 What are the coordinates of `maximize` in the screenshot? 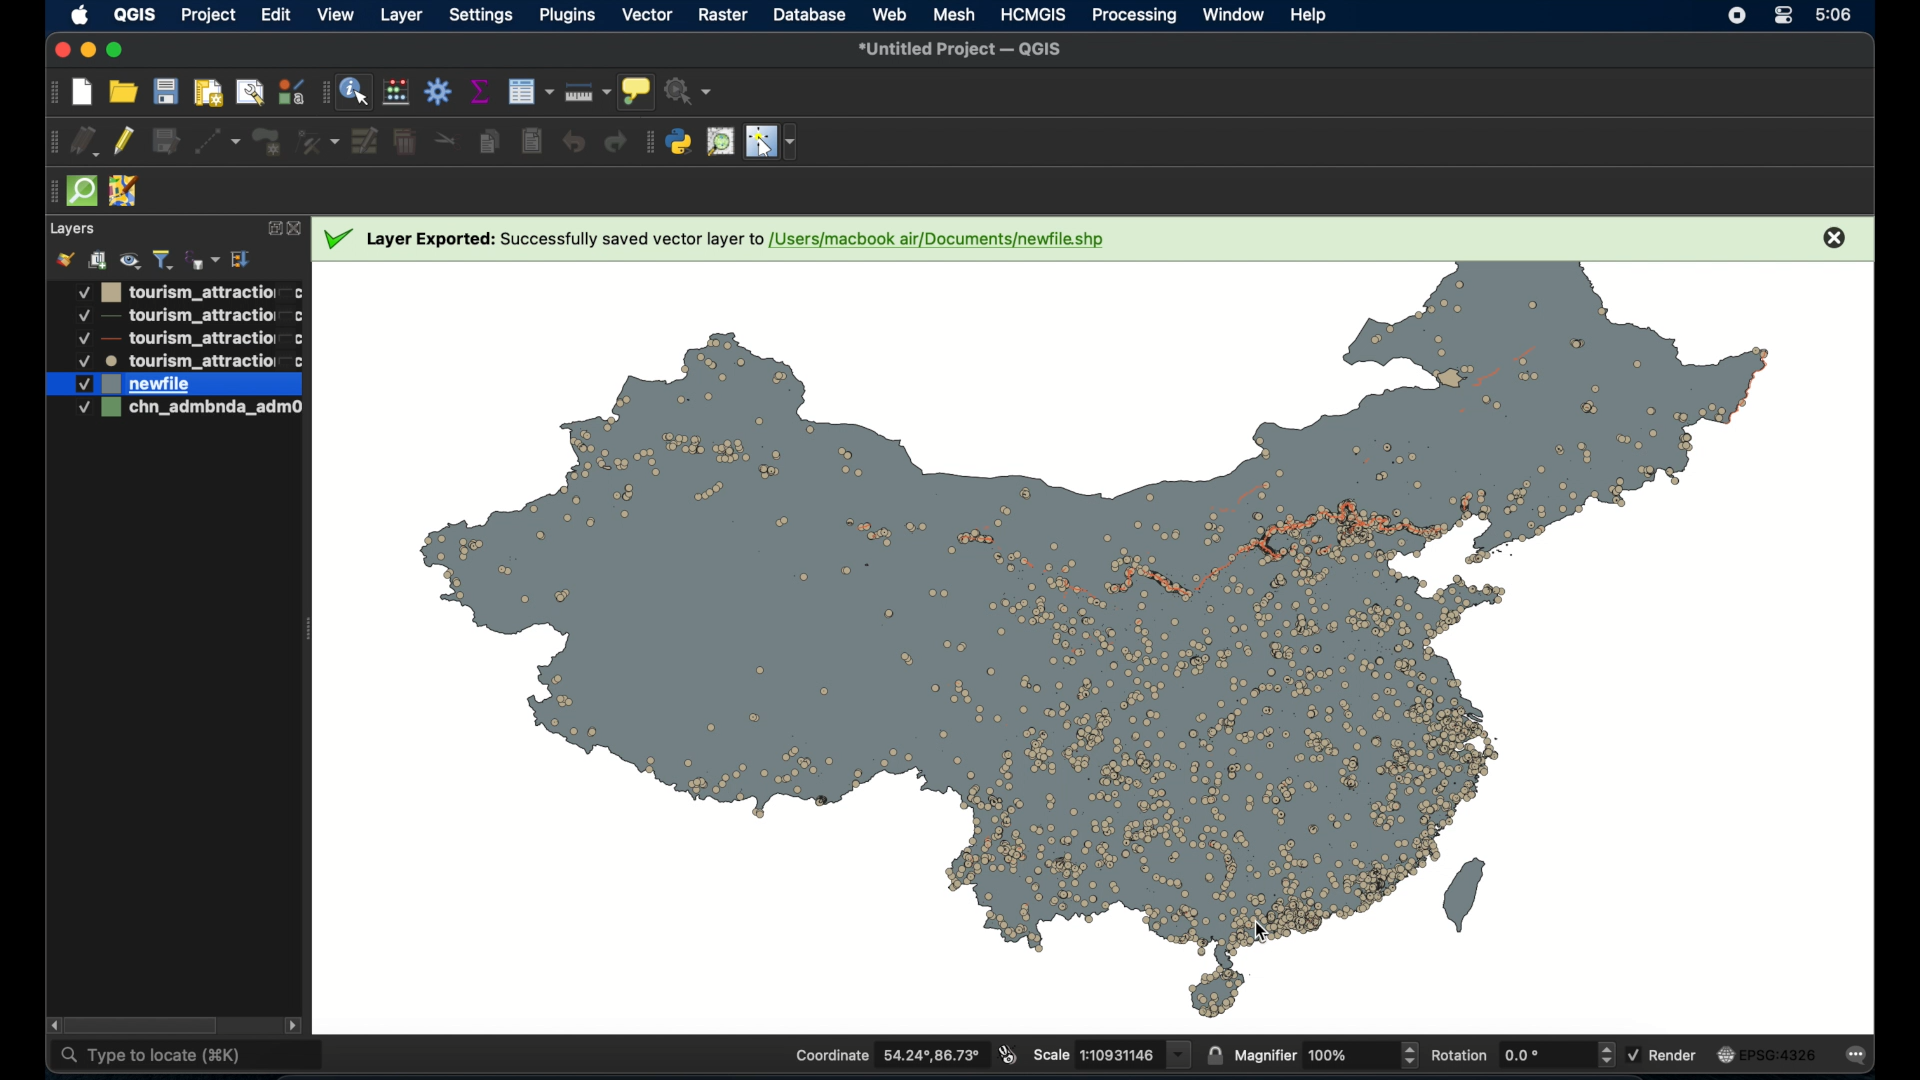 It's located at (119, 49).